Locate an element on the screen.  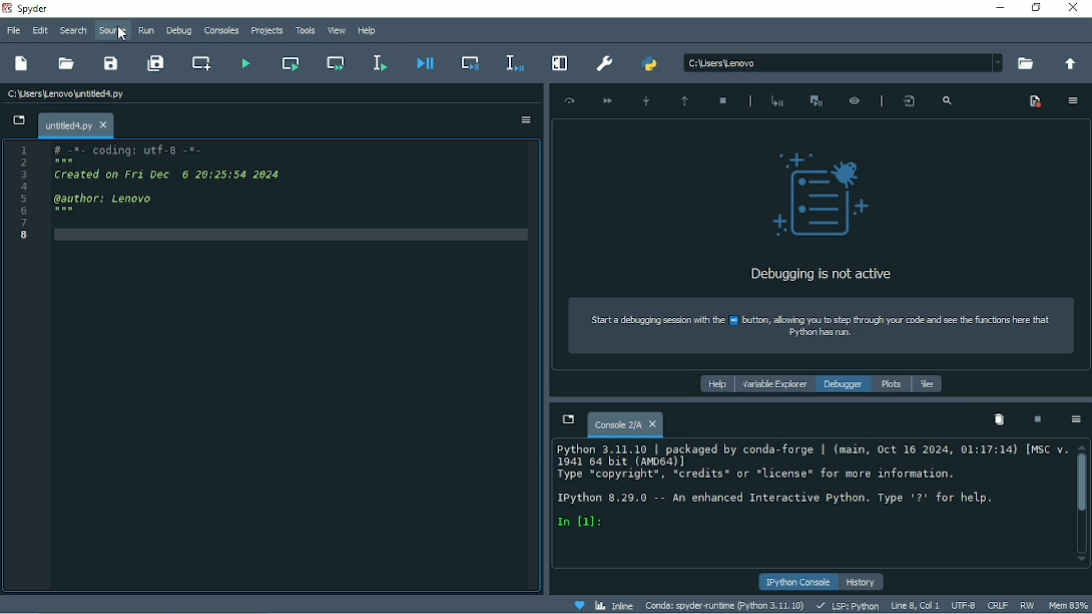
Inline is located at coordinates (614, 606).